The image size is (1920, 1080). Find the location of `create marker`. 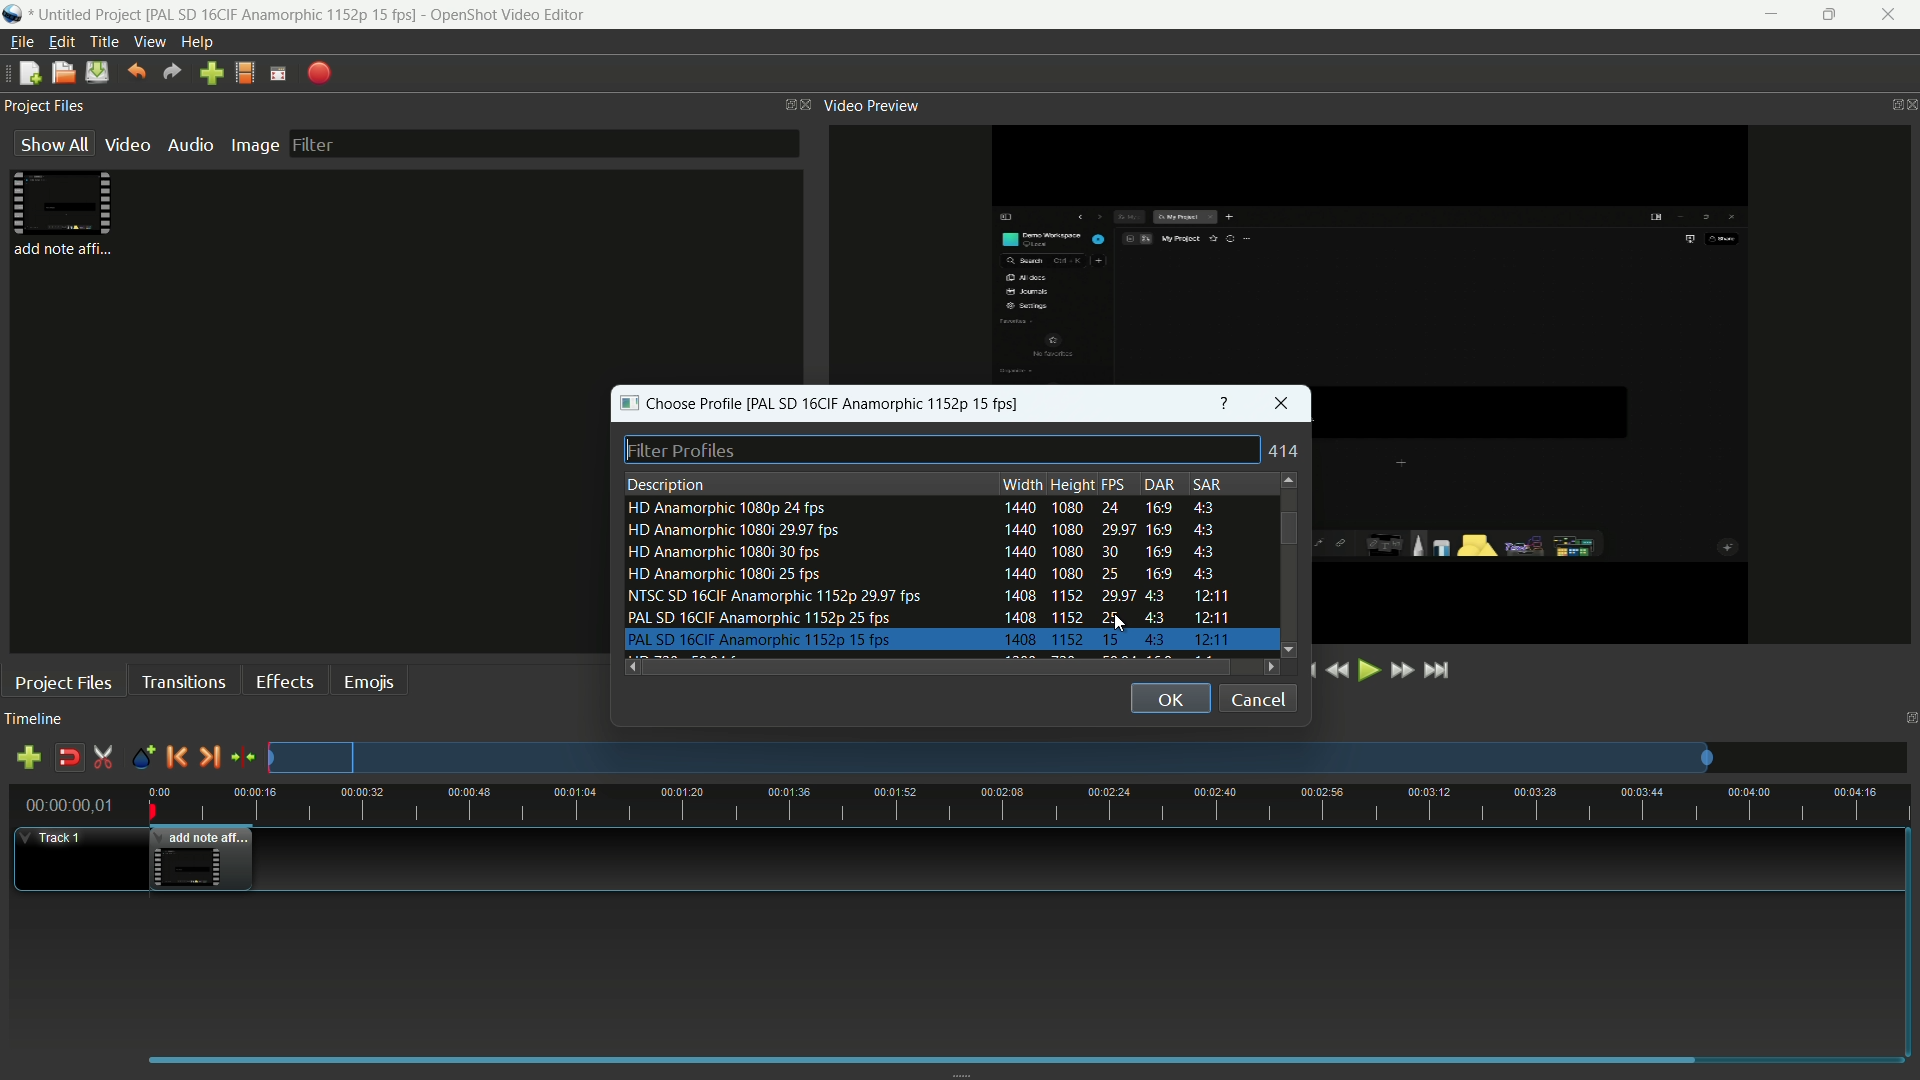

create marker is located at coordinates (142, 758).